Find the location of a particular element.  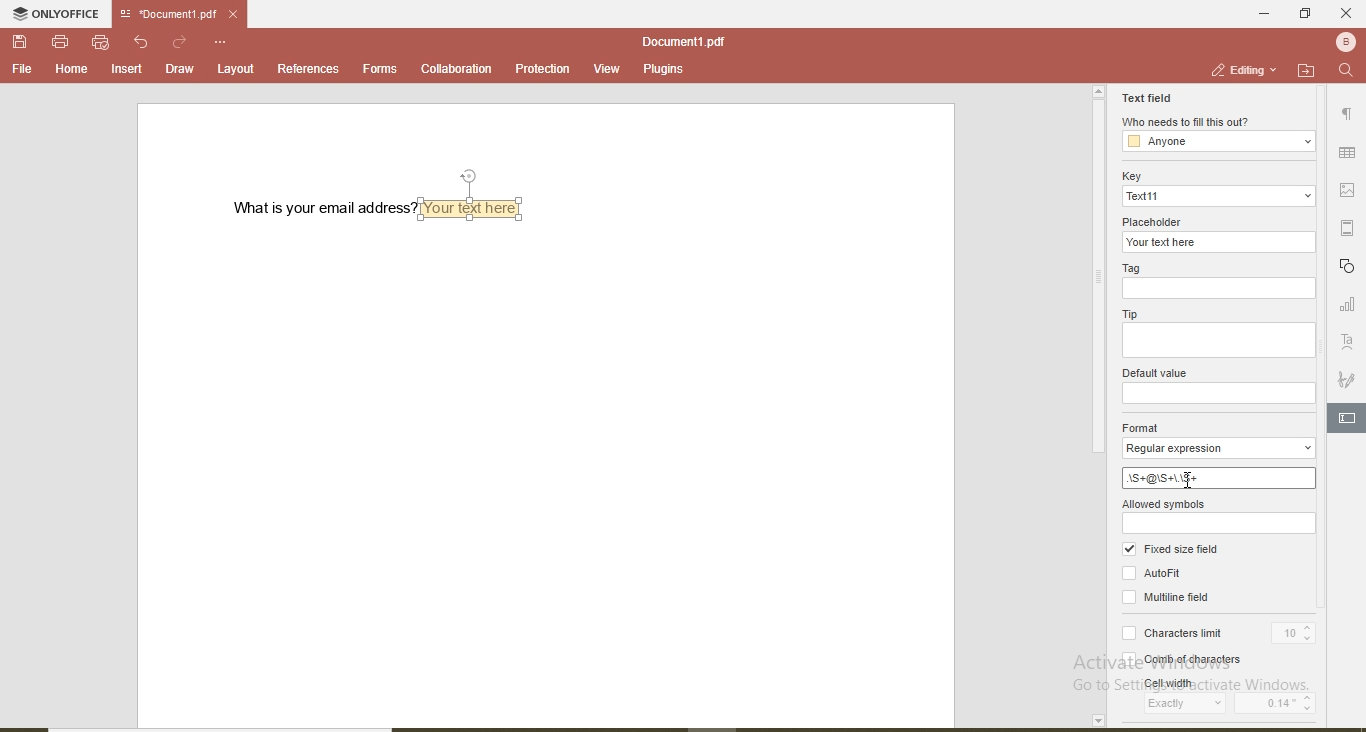

cell width is located at coordinates (1178, 682).